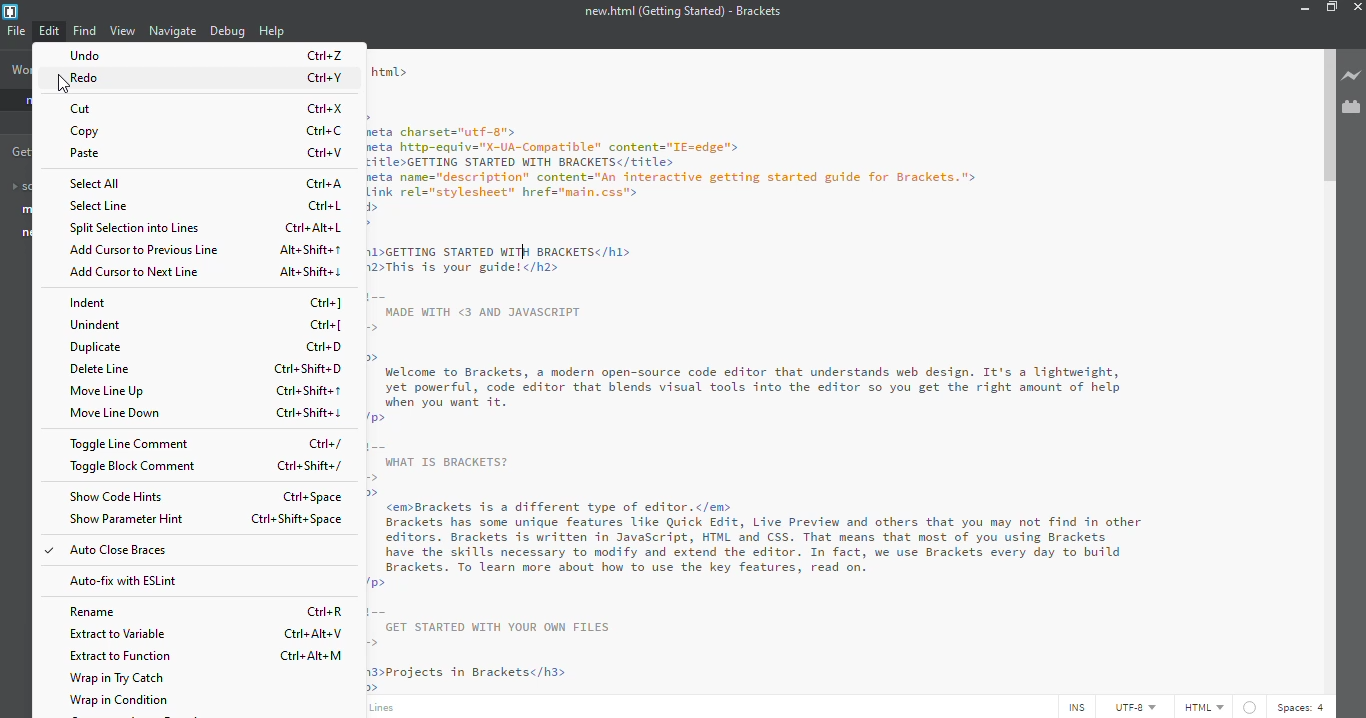 The height and width of the screenshot is (718, 1366). I want to click on navigate, so click(174, 31).